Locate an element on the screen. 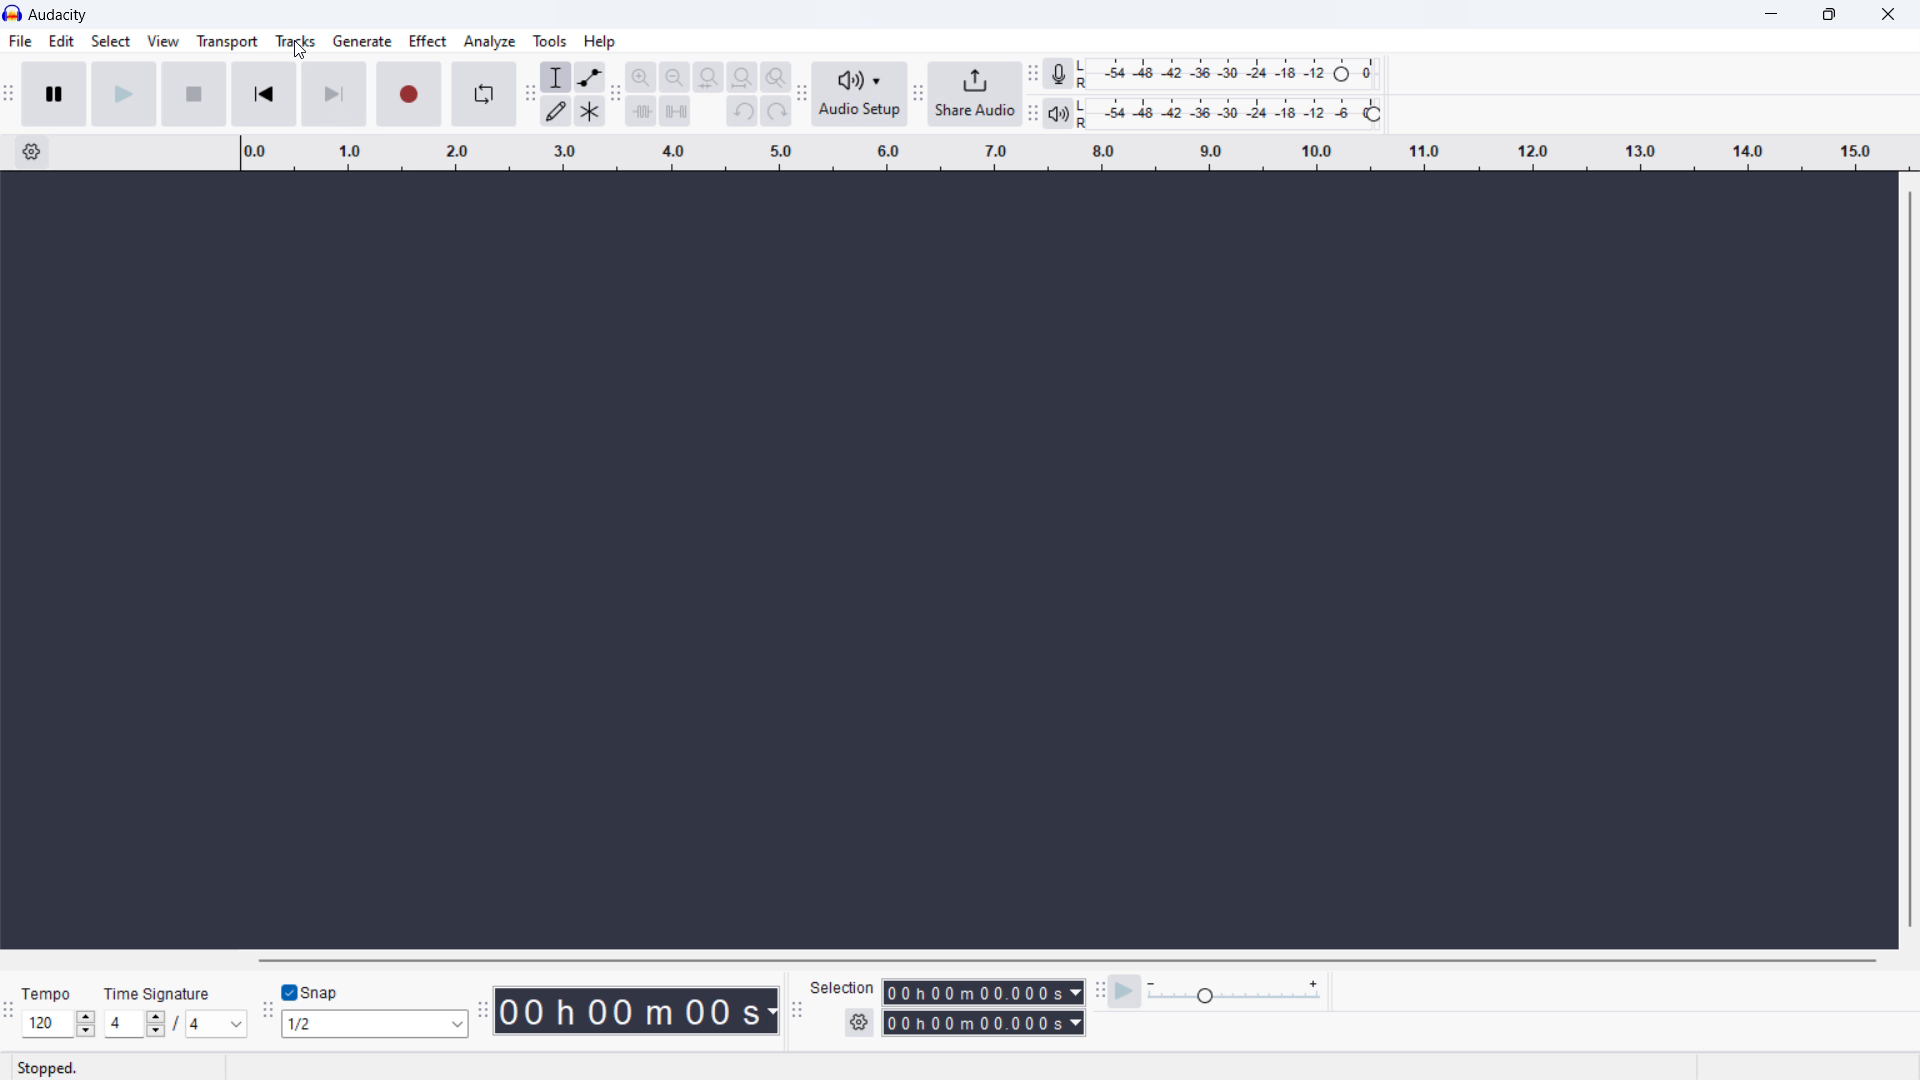 The height and width of the screenshot is (1080, 1920). silence audio selection is located at coordinates (675, 112).